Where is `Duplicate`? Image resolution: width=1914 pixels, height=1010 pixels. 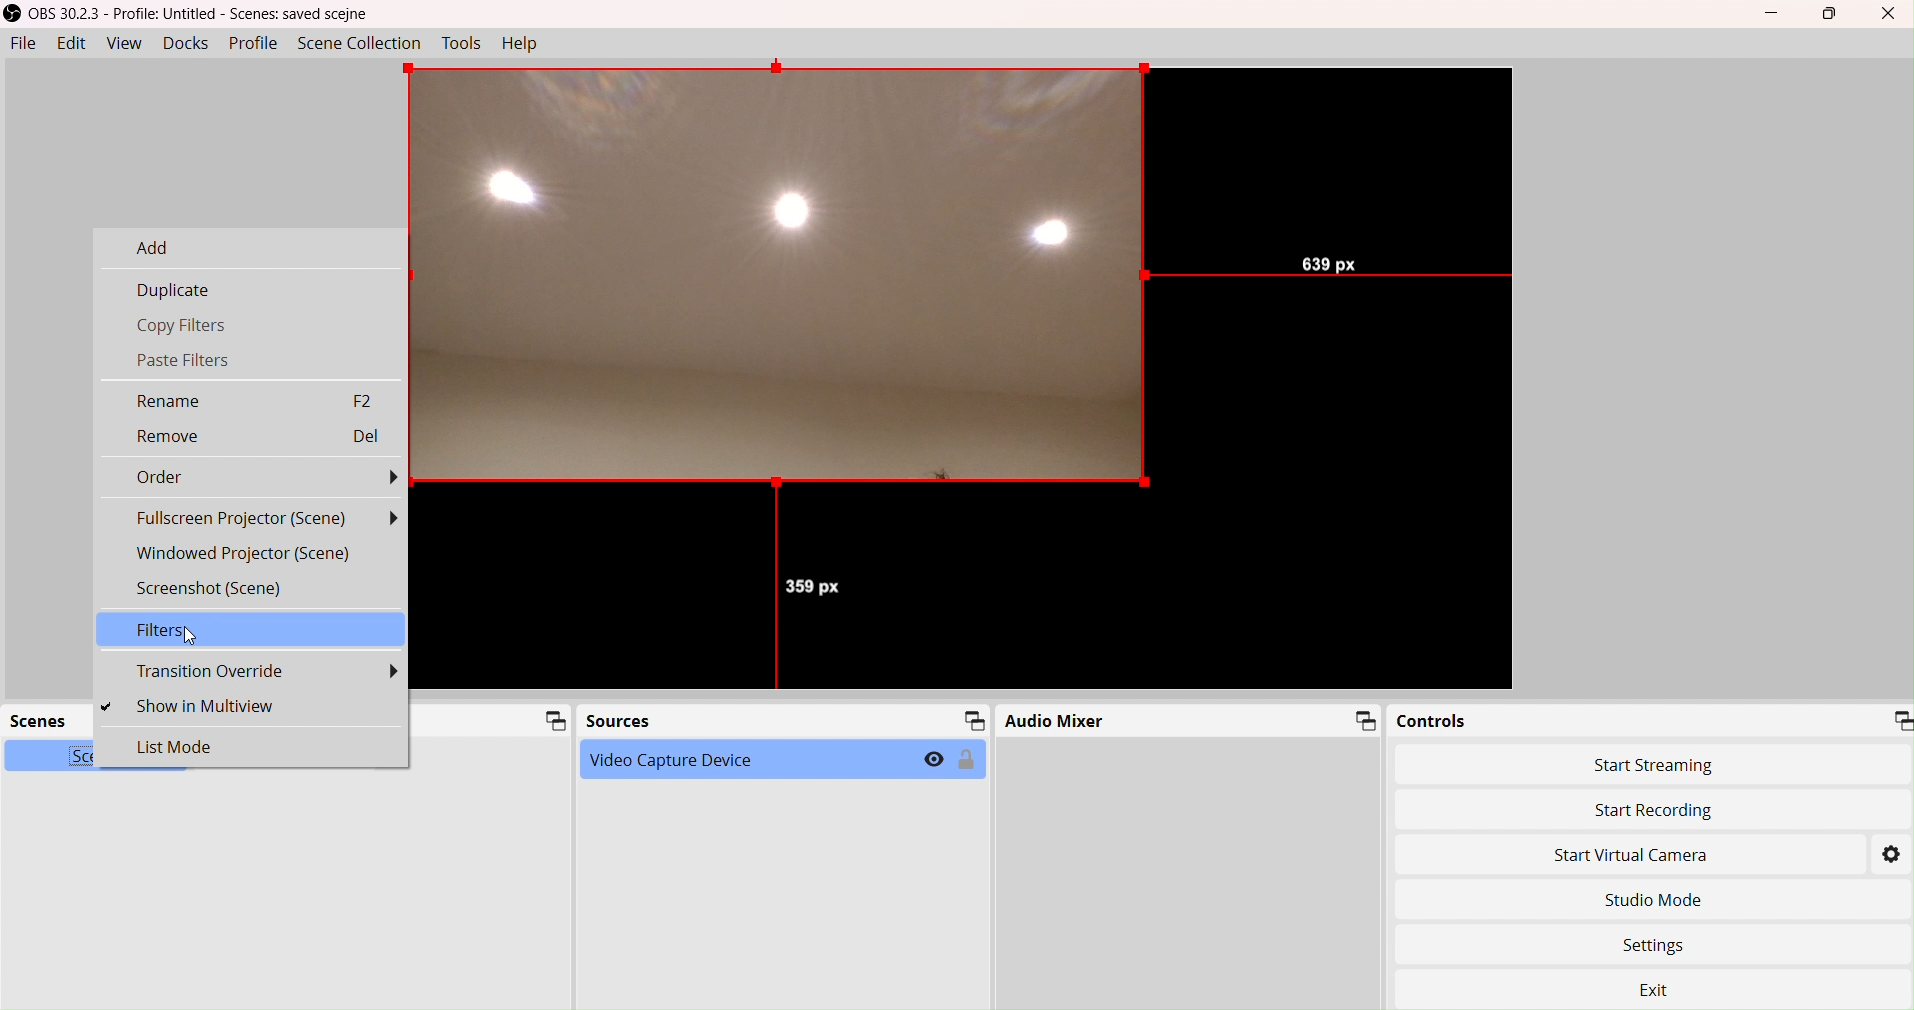 Duplicate is located at coordinates (173, 290).